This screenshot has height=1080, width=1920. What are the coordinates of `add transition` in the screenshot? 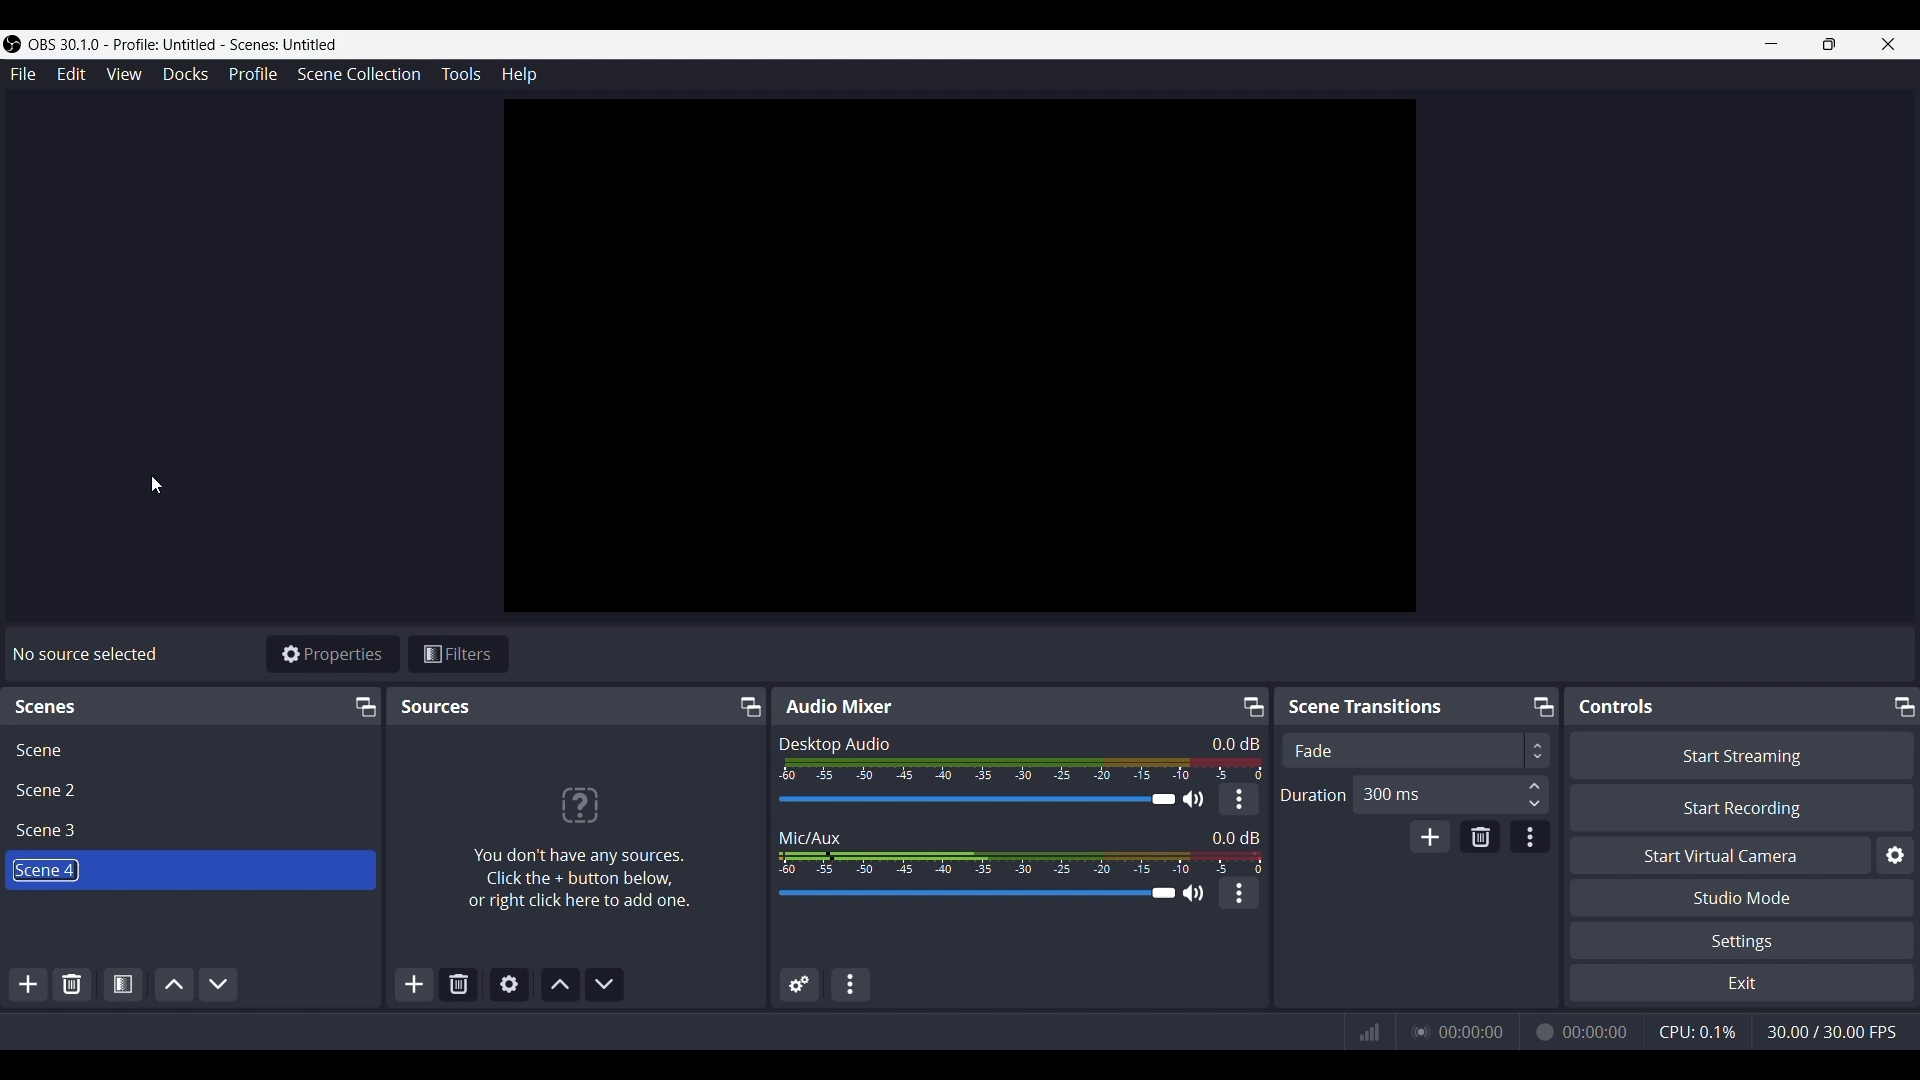 It's located at (1430, 836).